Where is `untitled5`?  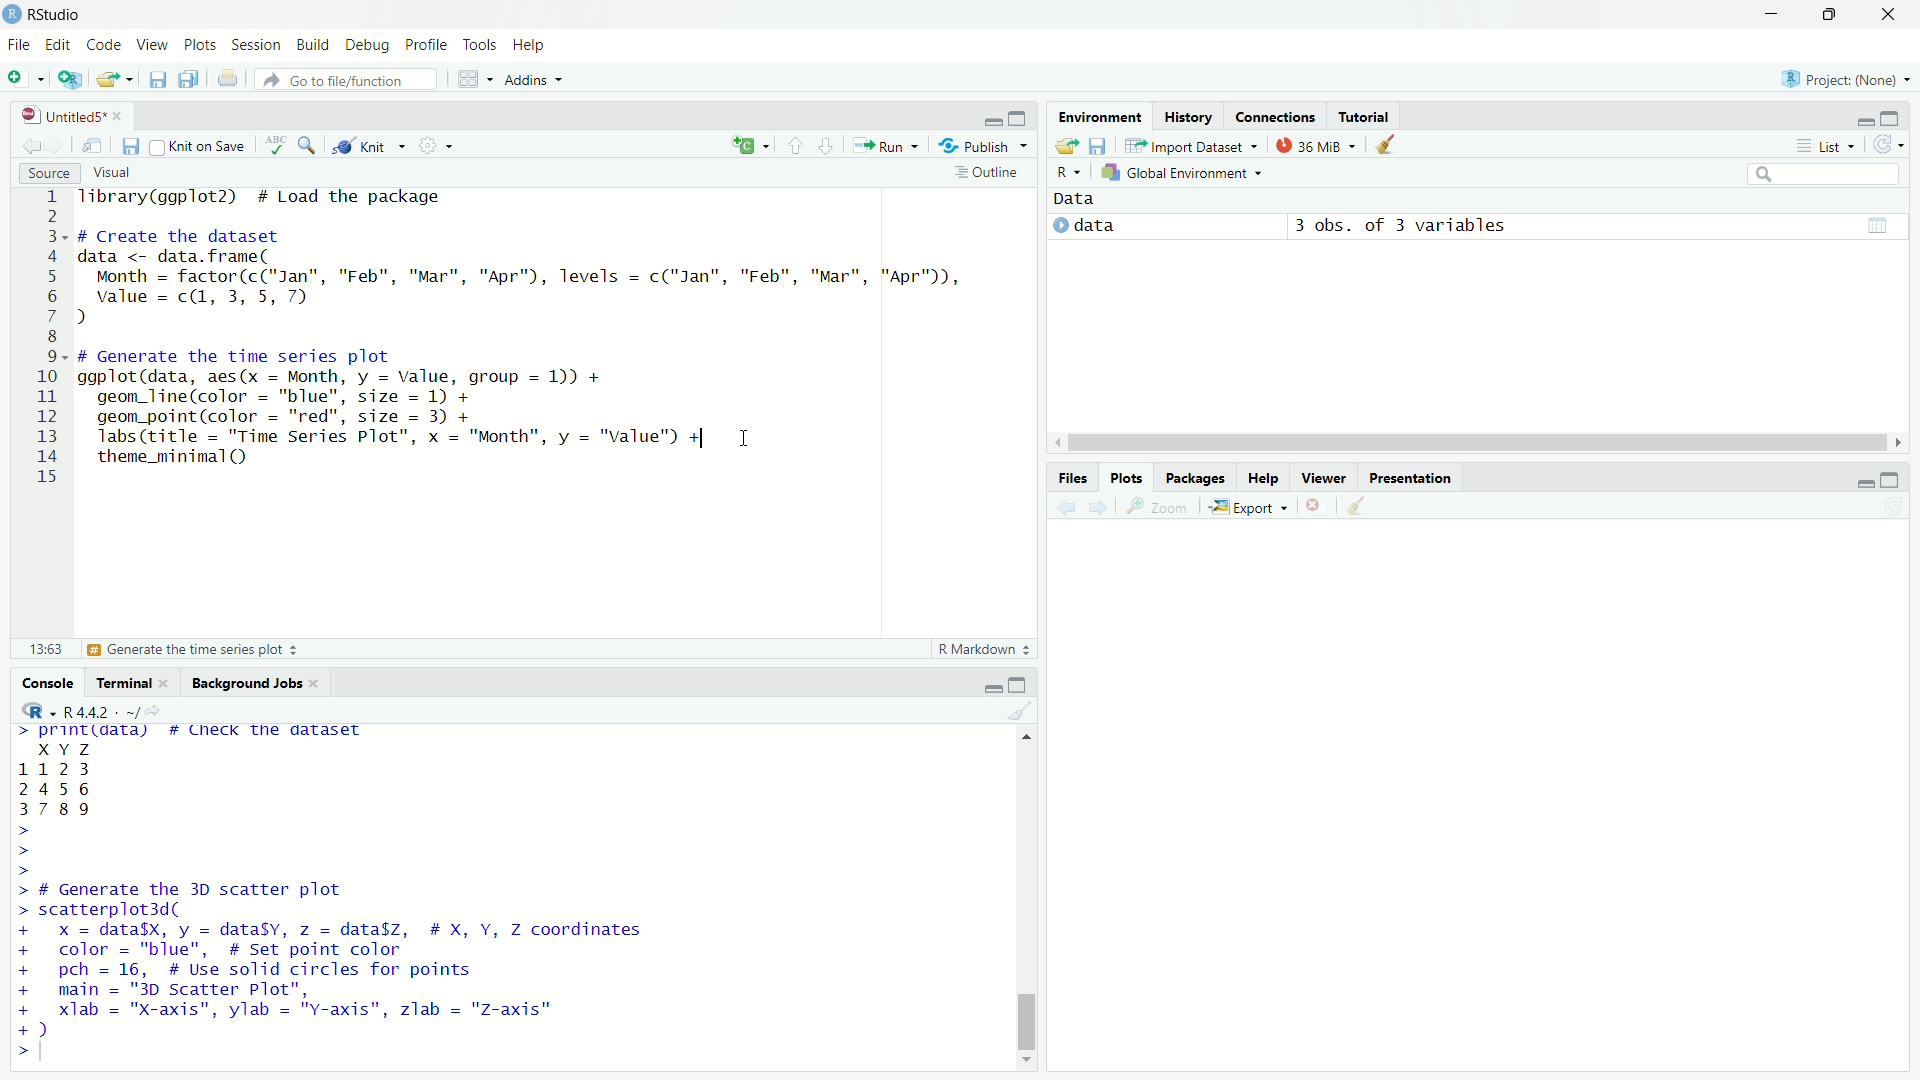 untitled5 is located at coordinates (53, 113).